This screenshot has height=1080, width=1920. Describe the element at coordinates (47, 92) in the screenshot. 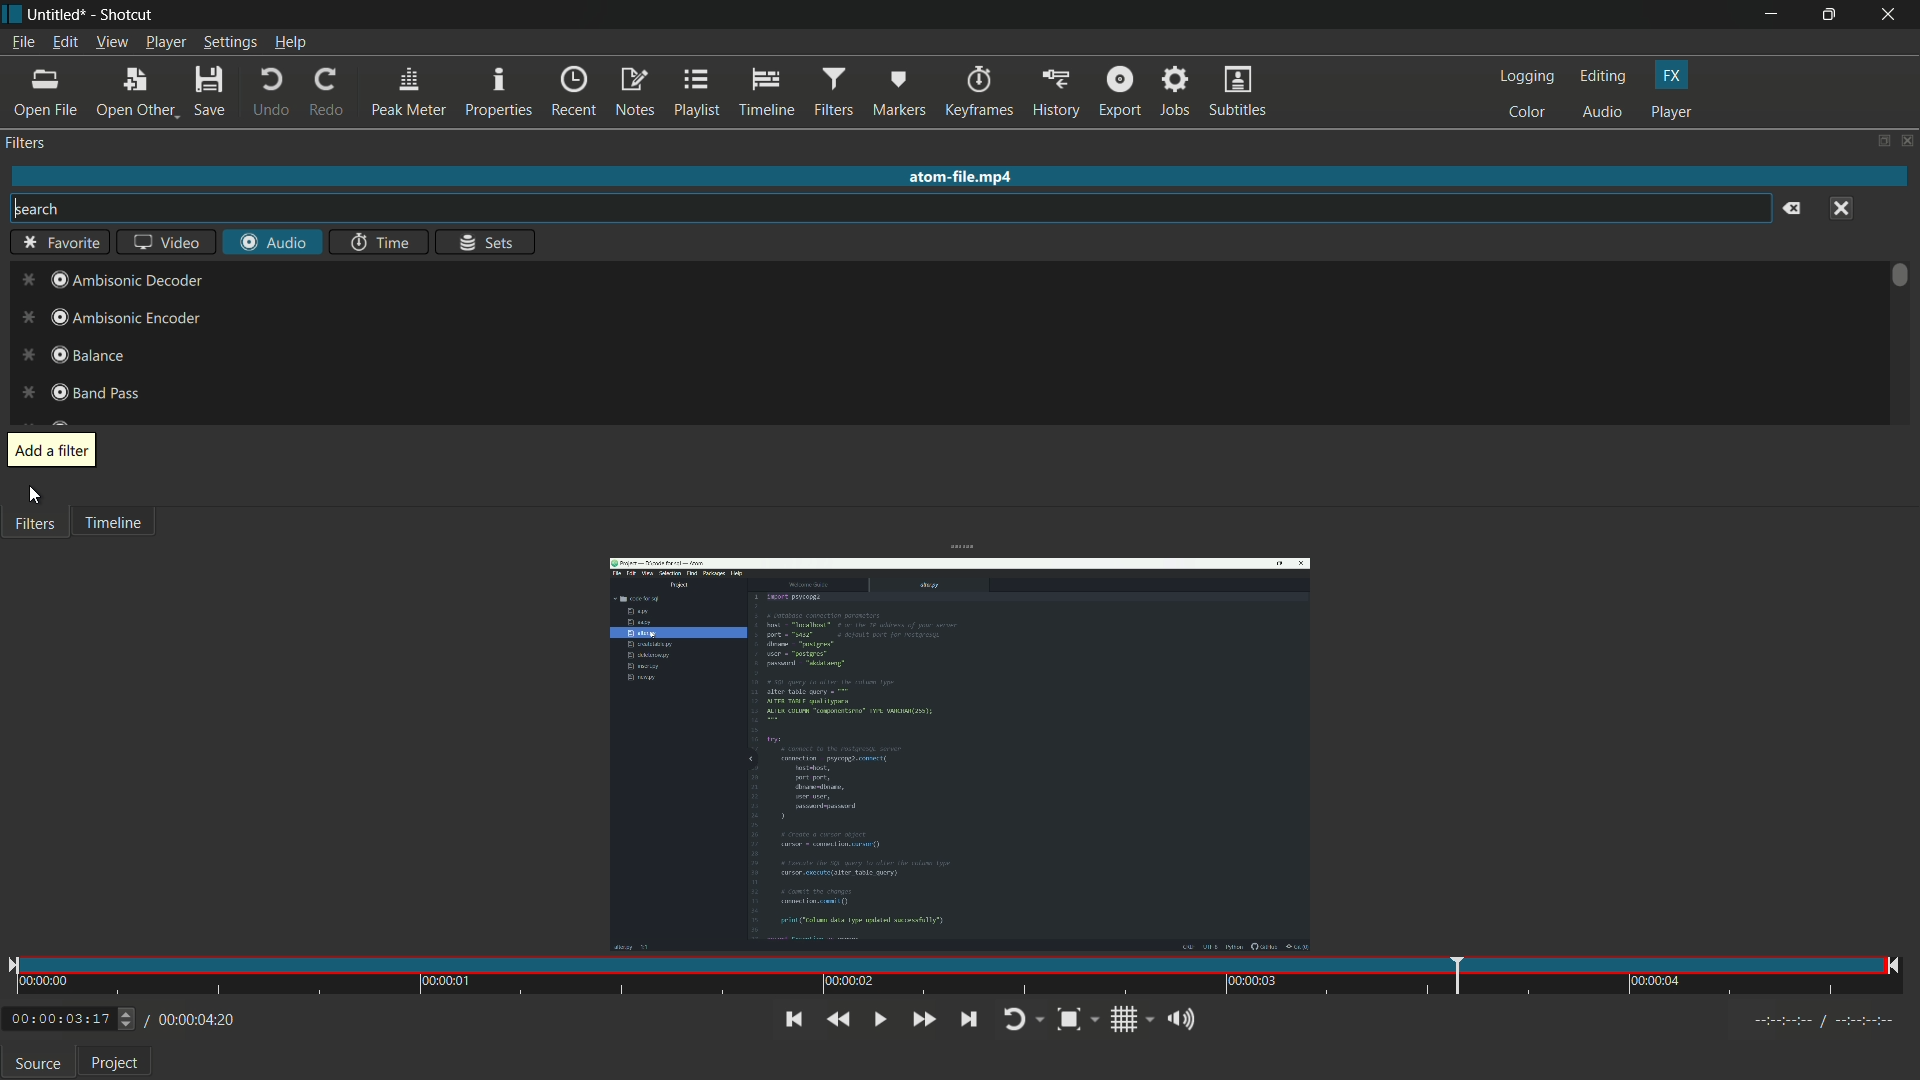

I see `open file` at that location.